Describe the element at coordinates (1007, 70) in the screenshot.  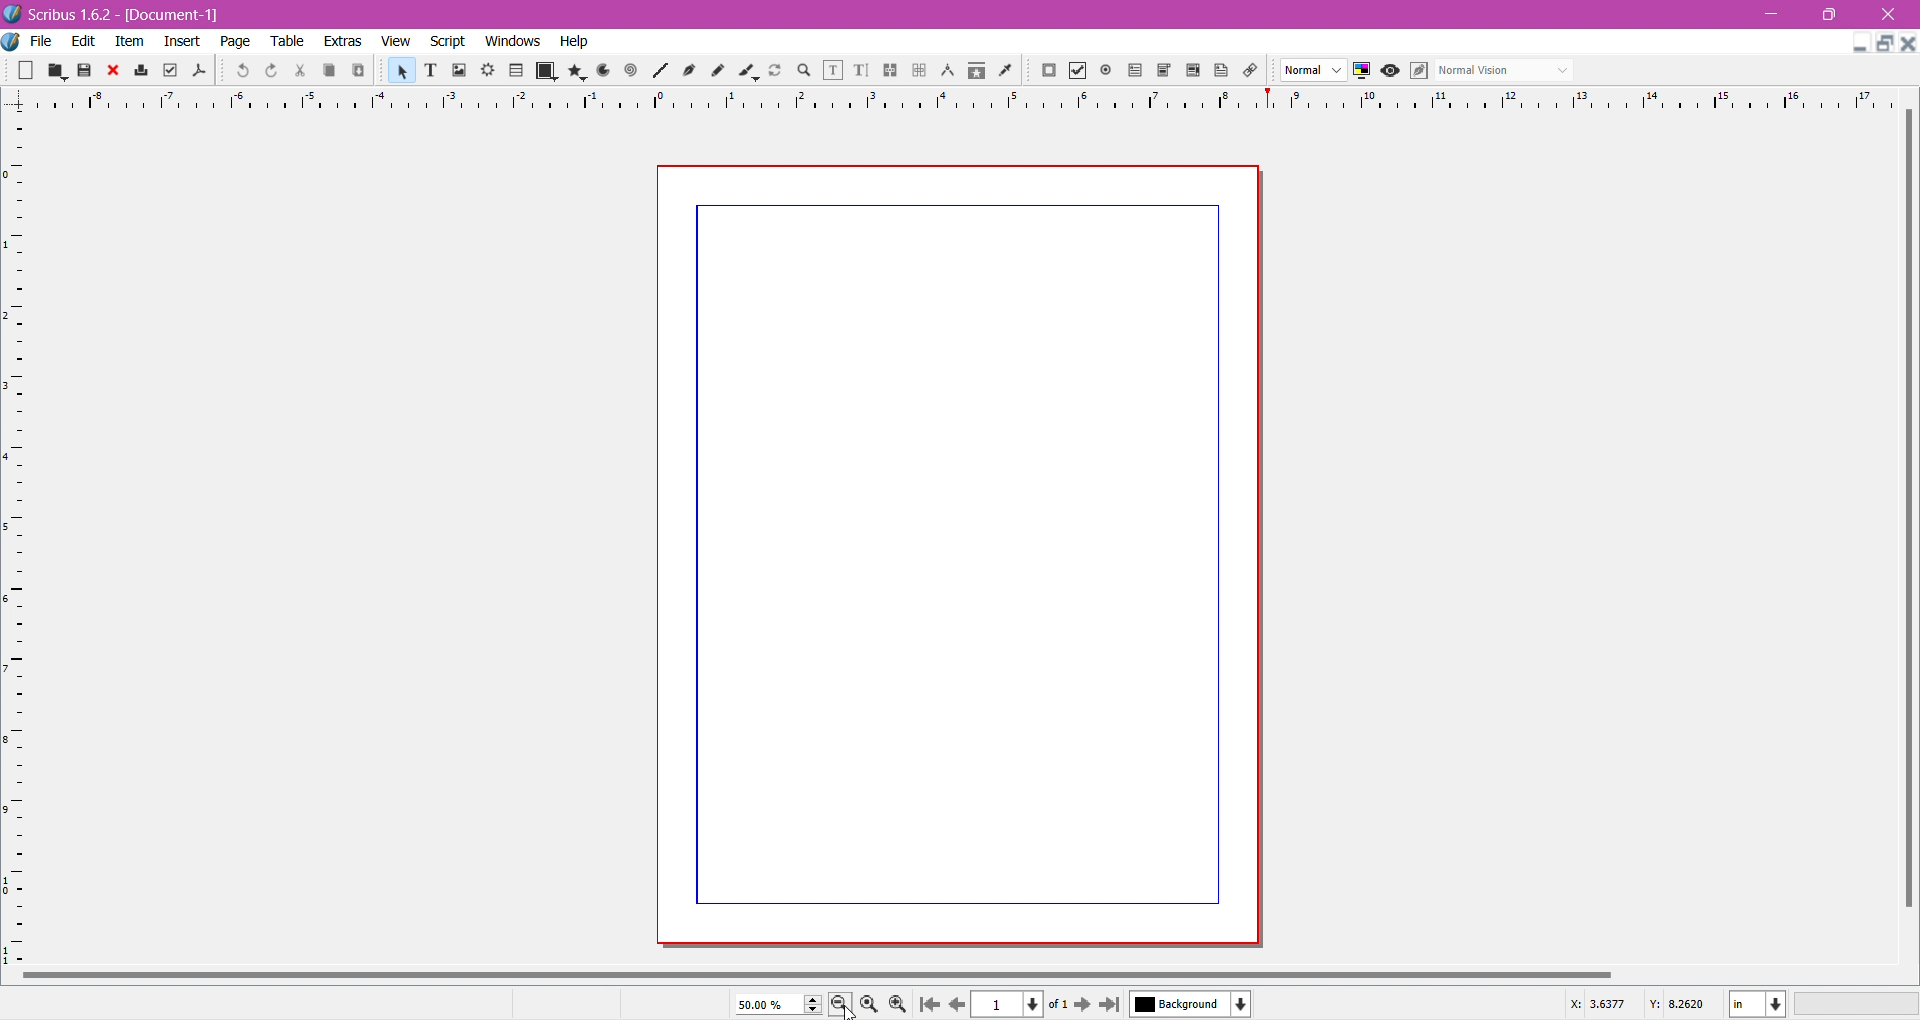
I see `Eye Dropper` at that location.